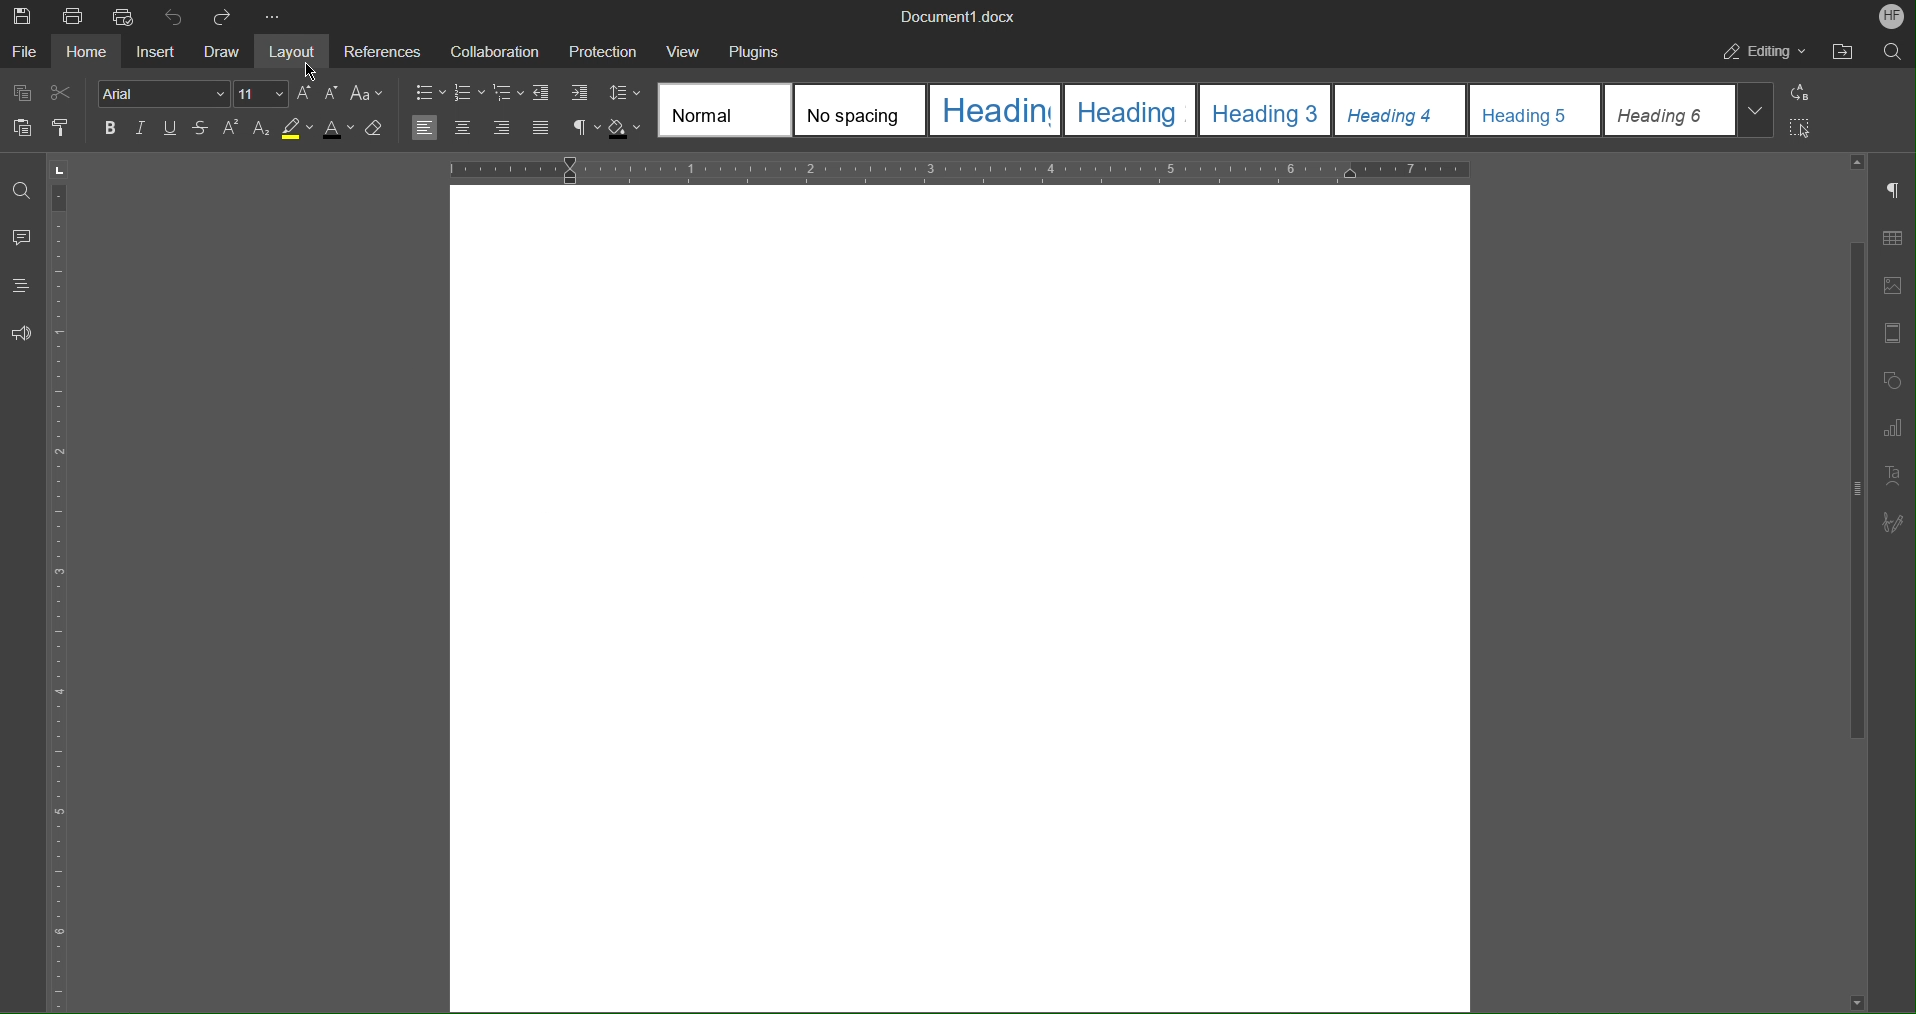 This screenshot has height=1014, width=1916. Describe the element at coordinates (221, 17) in the screenshot. I see `Redo` at that location.